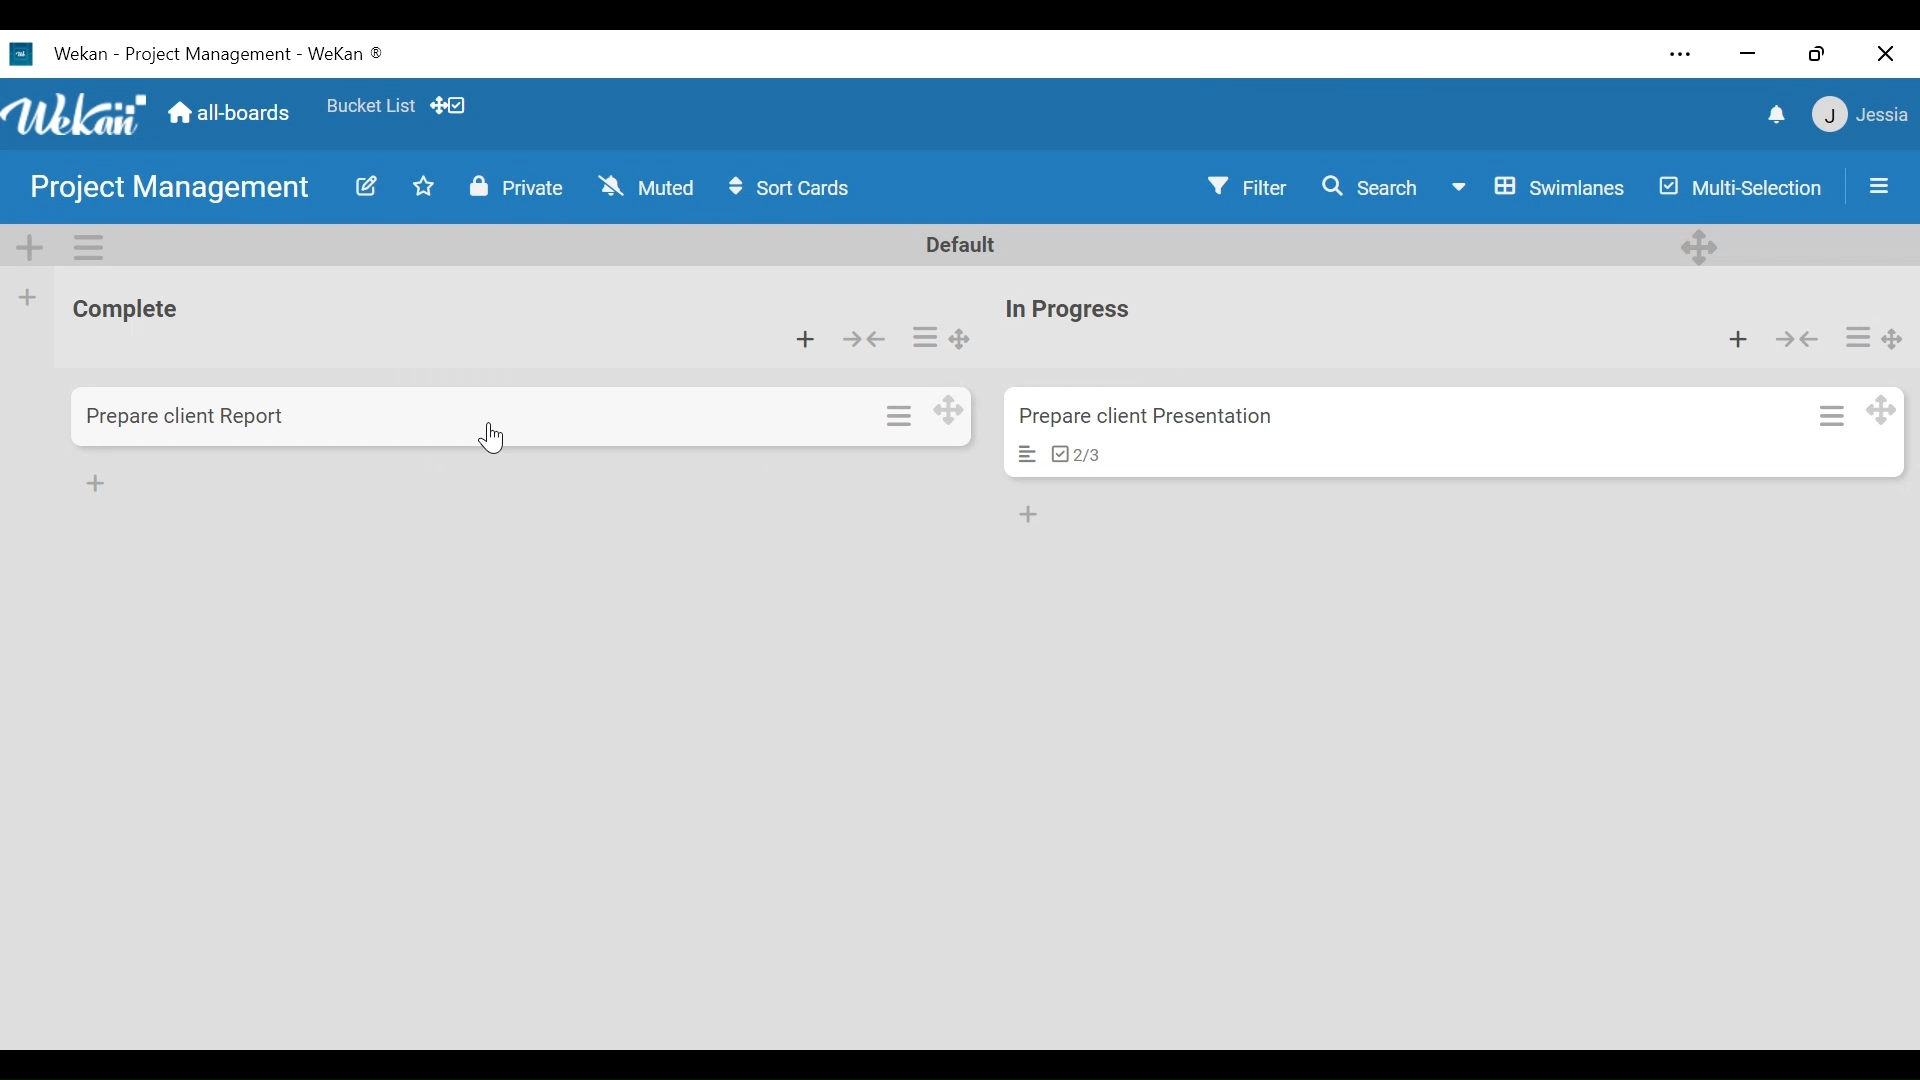  I want to click on Collapse, so click(867, 341).